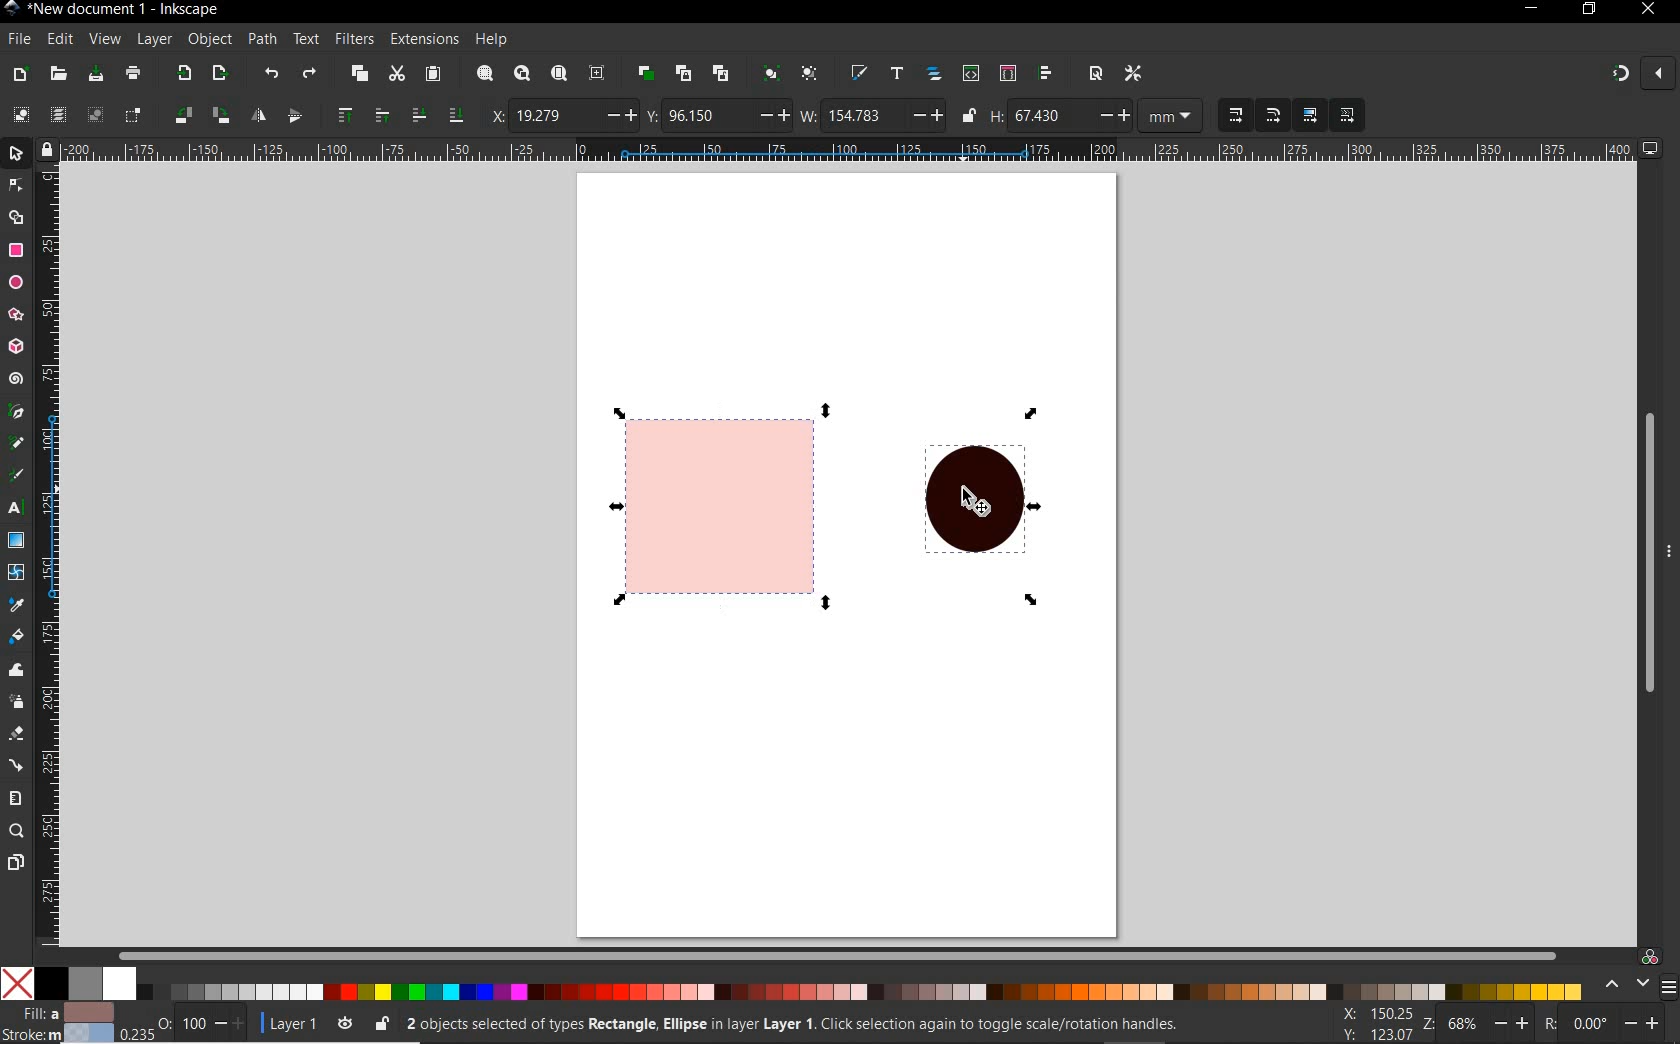  What do you see at coordinates (199, 114) in the screenshot?
I see `object flip 90 clockwise` at bounding box center [199, 114].